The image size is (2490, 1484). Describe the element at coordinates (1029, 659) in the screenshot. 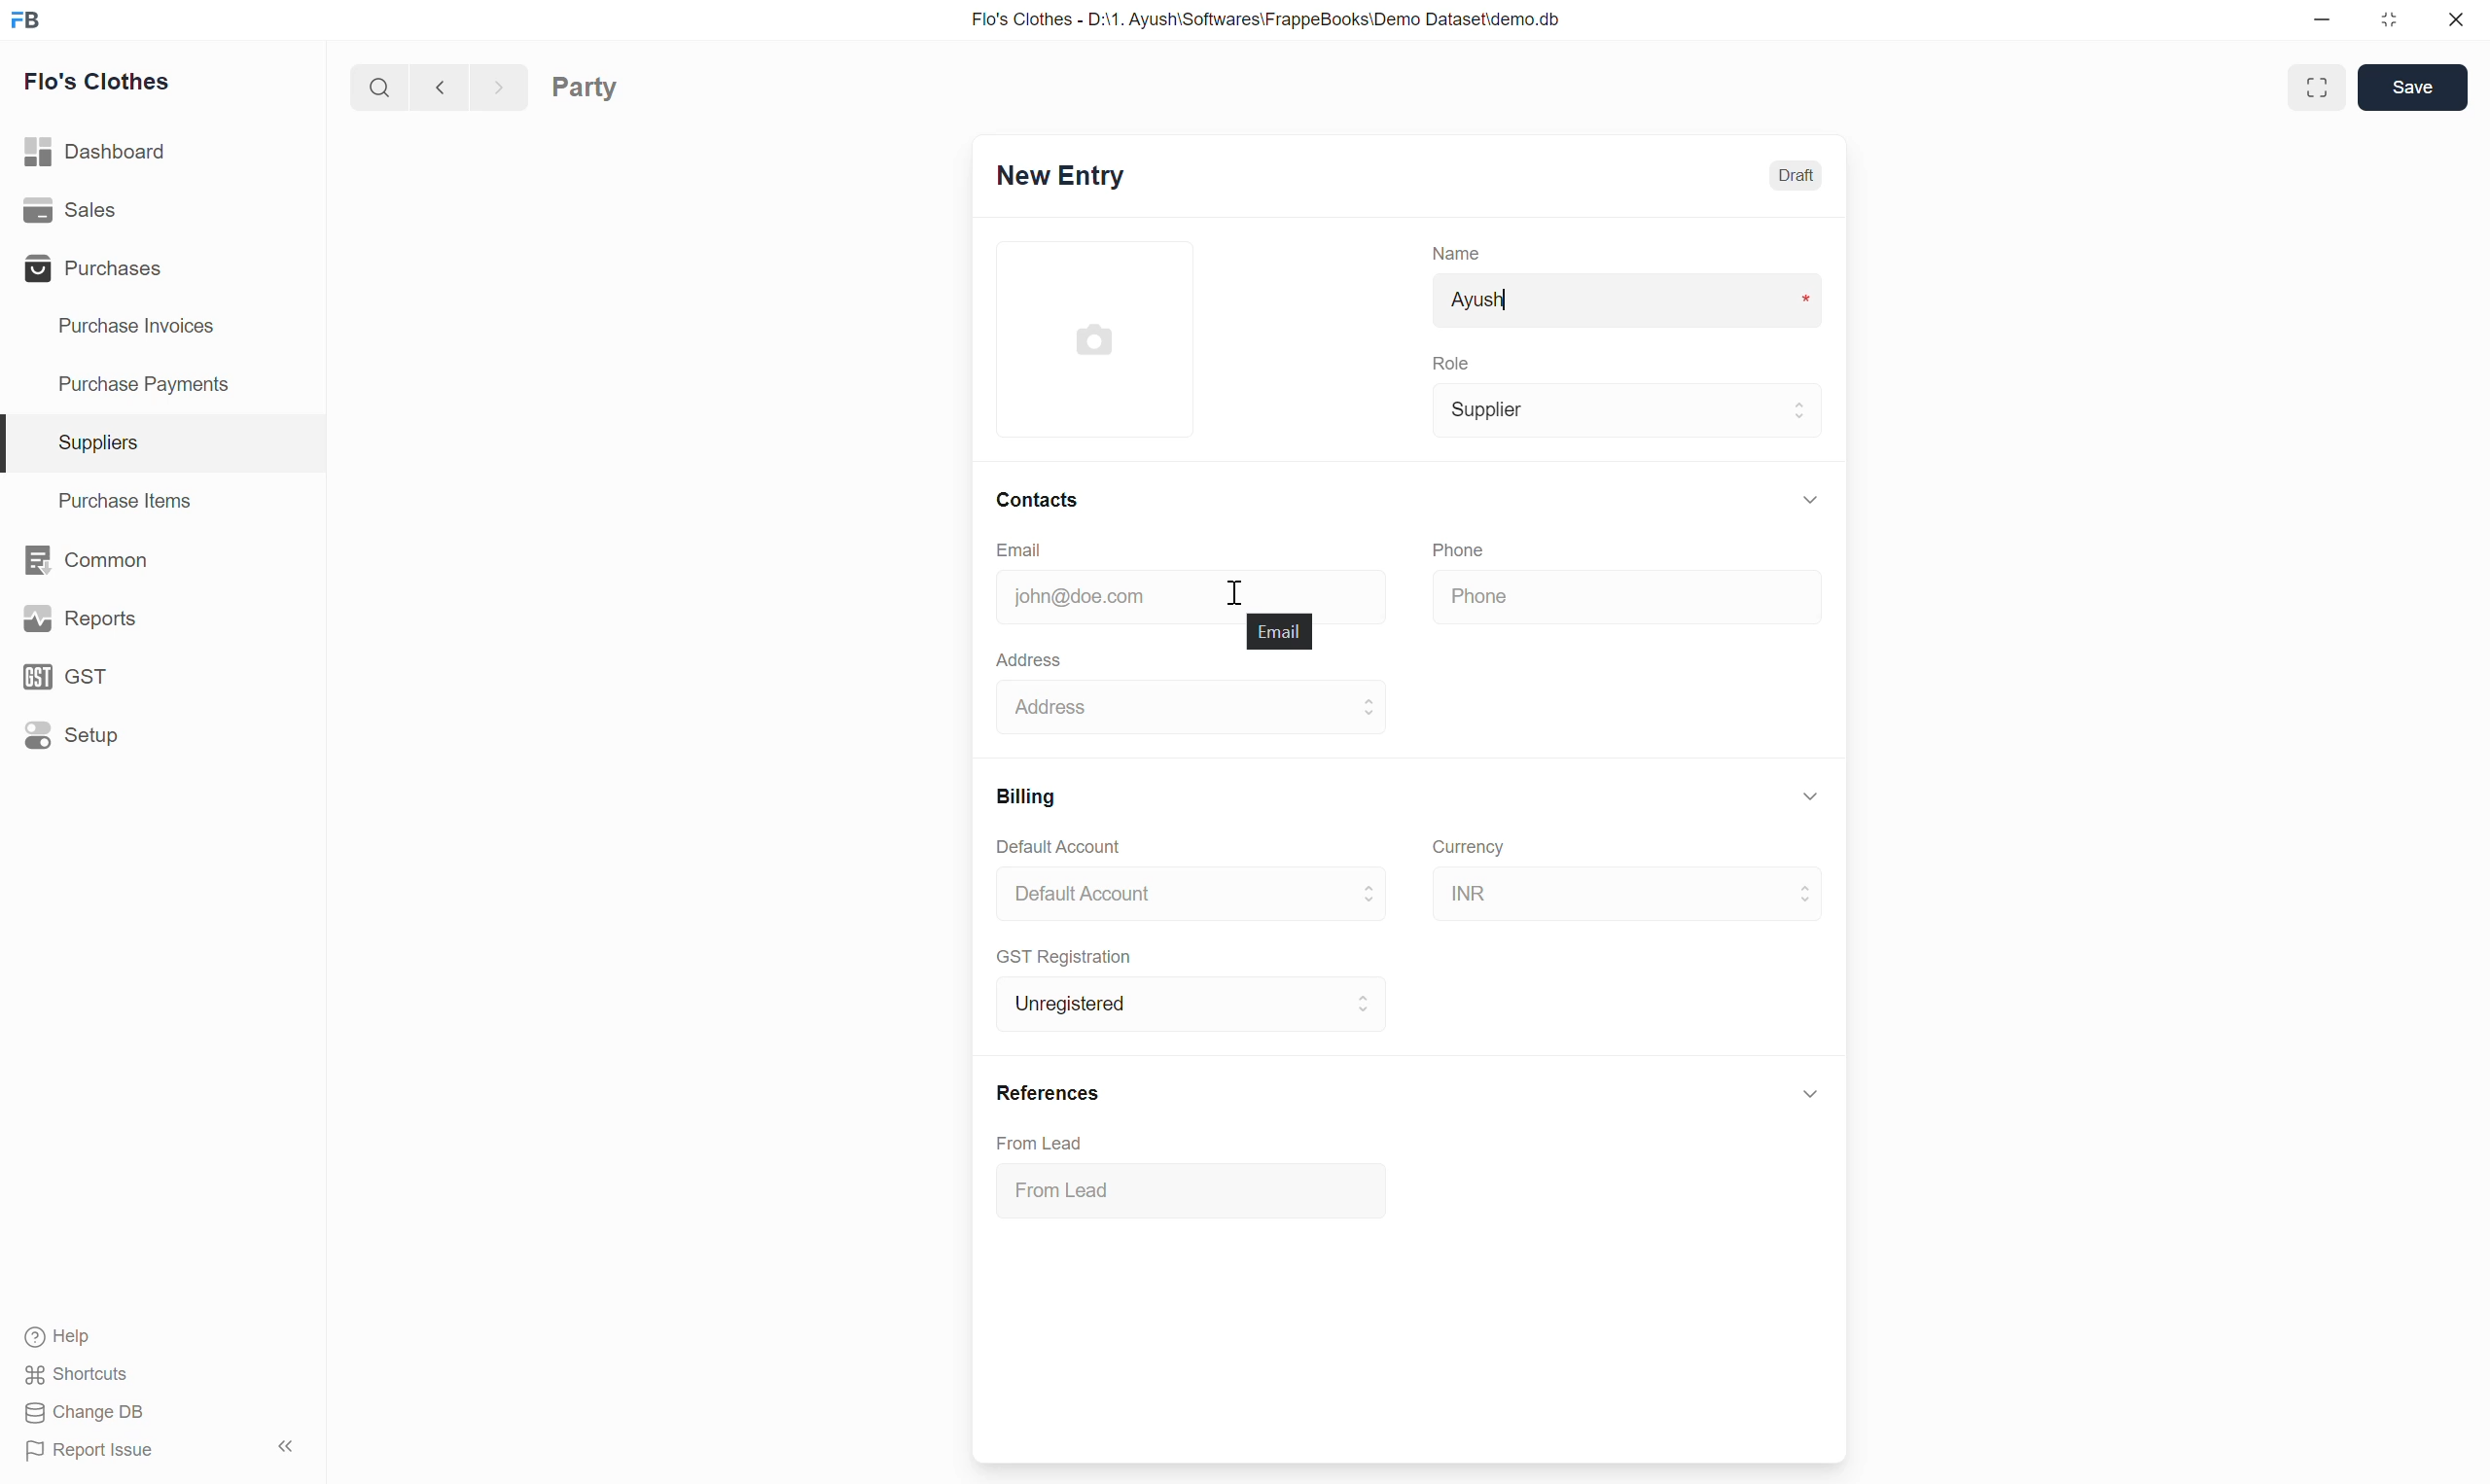

I see `Address` at that location.